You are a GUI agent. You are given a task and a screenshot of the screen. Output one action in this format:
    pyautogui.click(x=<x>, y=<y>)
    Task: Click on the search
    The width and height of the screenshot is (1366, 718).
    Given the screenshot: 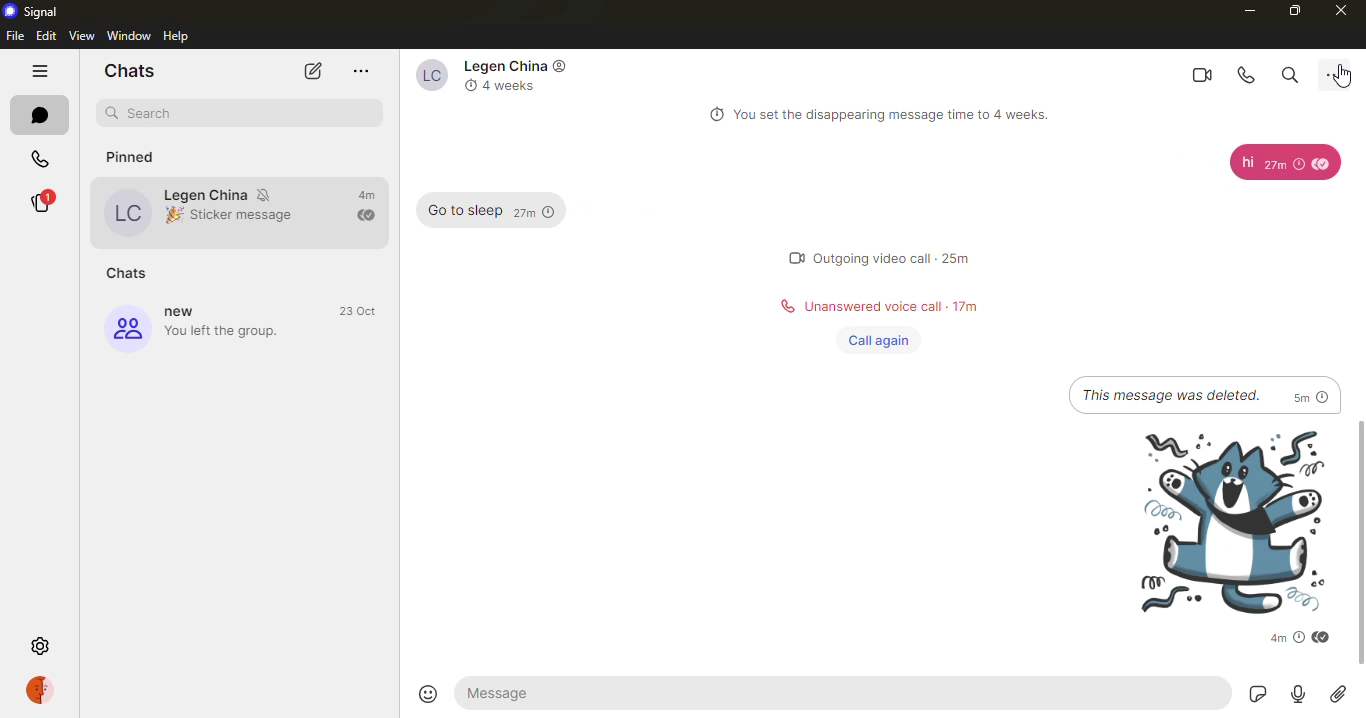 What is the action you would take?
    pyautogui.click(x=154, y=112)
    